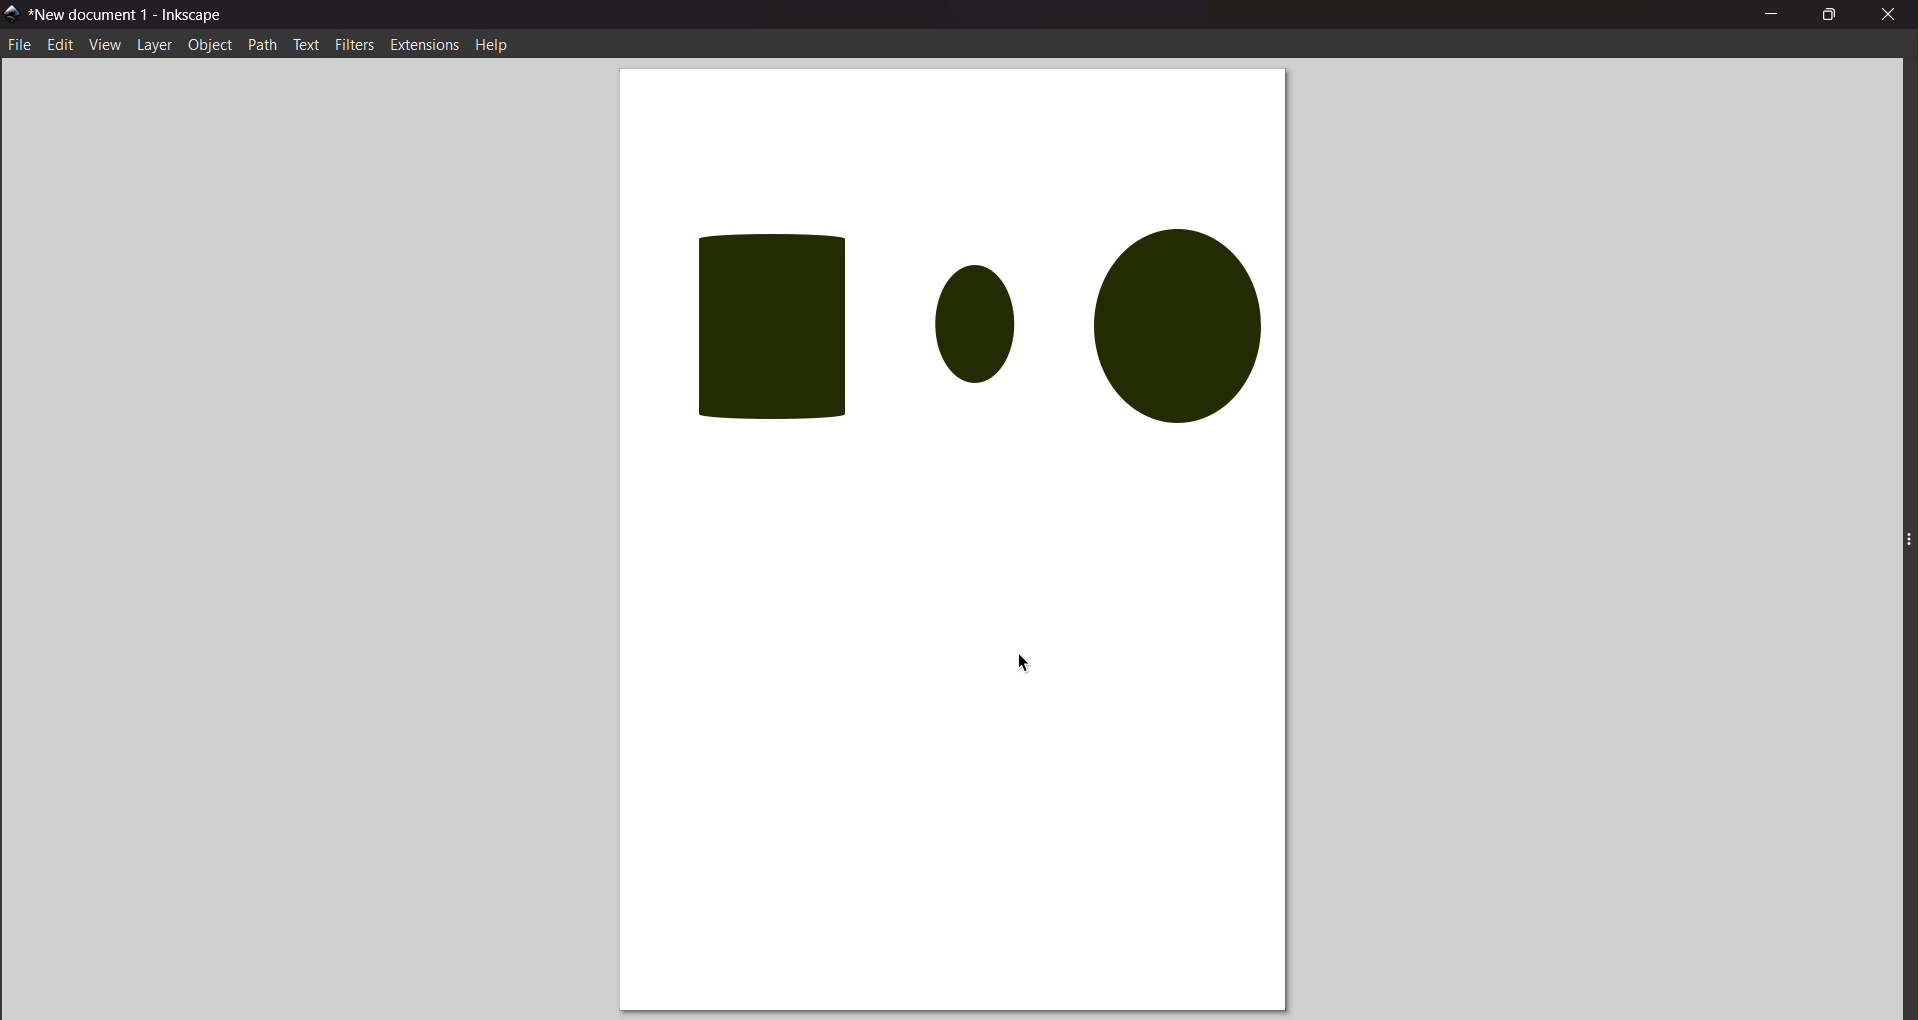 This screenshot has width=1918, height=1020. I want to click on edit, so click(60, 44).